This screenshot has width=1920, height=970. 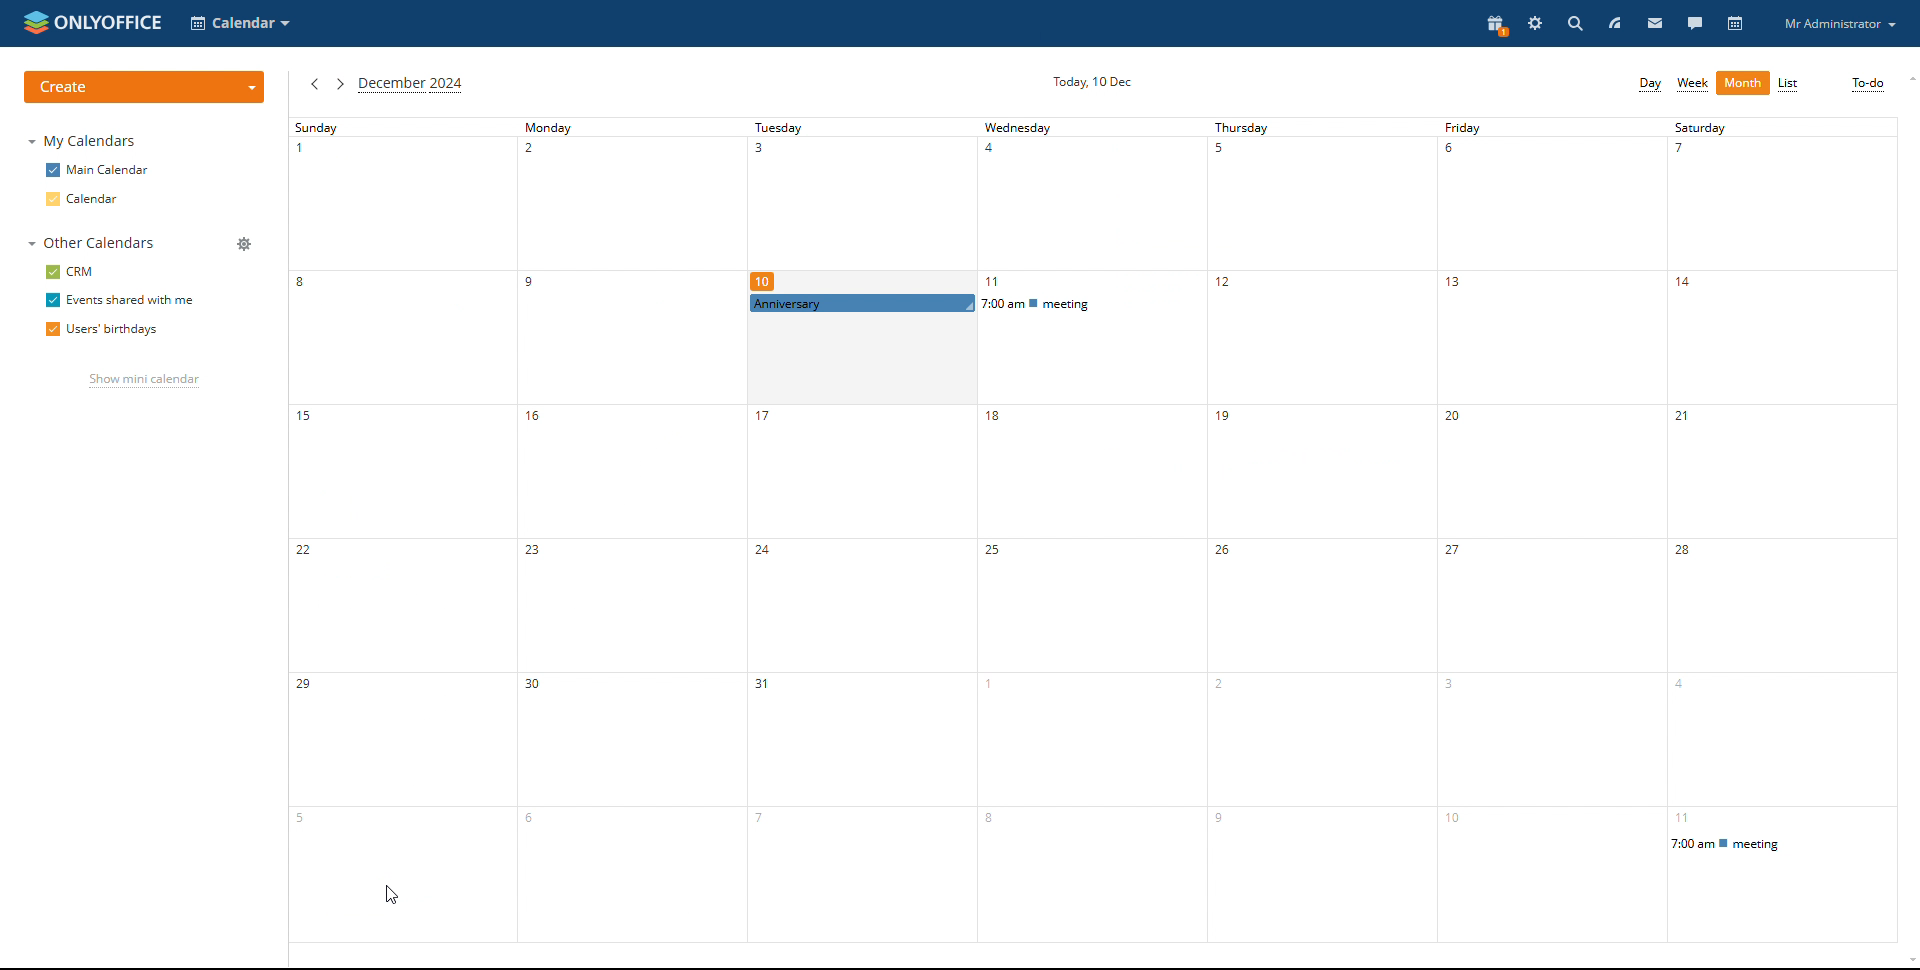 What do you see at coordinates (70, 272) in the screenshot?
I see `crm` at bounding box center [70, 272].